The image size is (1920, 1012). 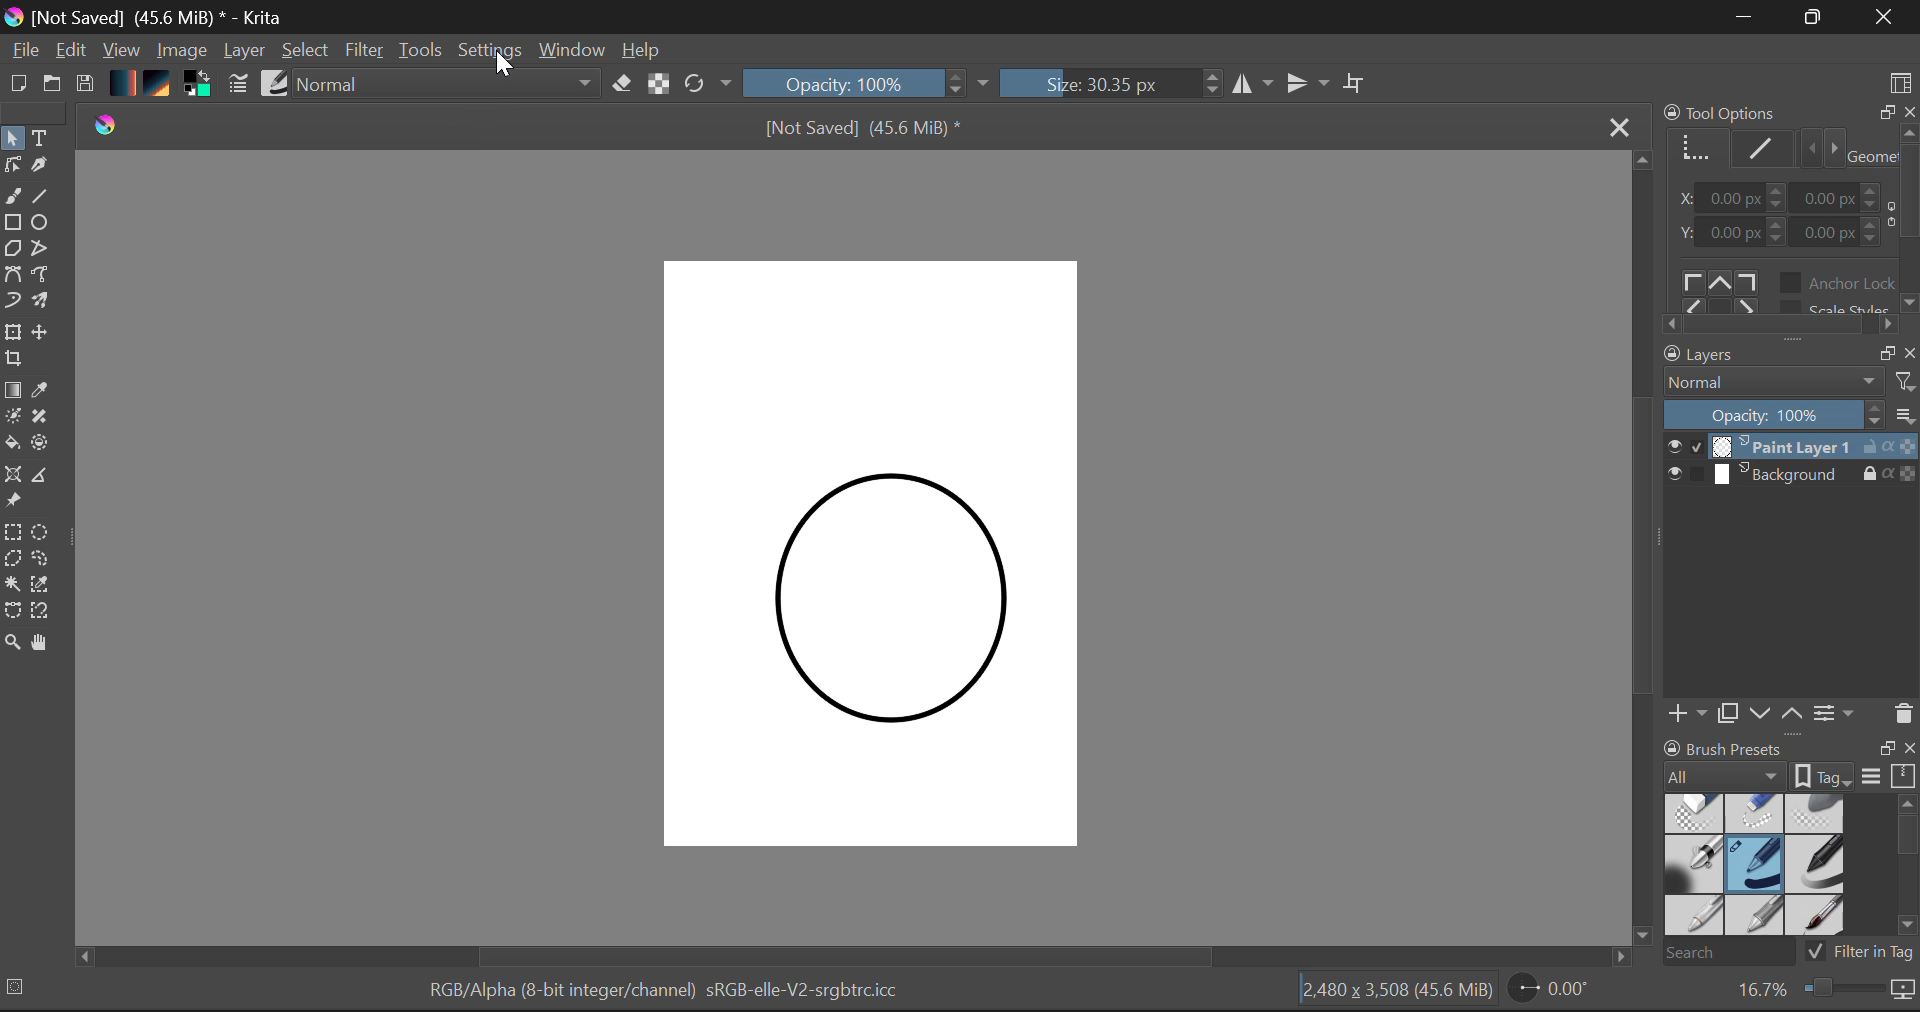 What do you see at coordinates (1556, 992) in the screenshot?
I see `Page Rotation` at bounding box center [1556, 992].